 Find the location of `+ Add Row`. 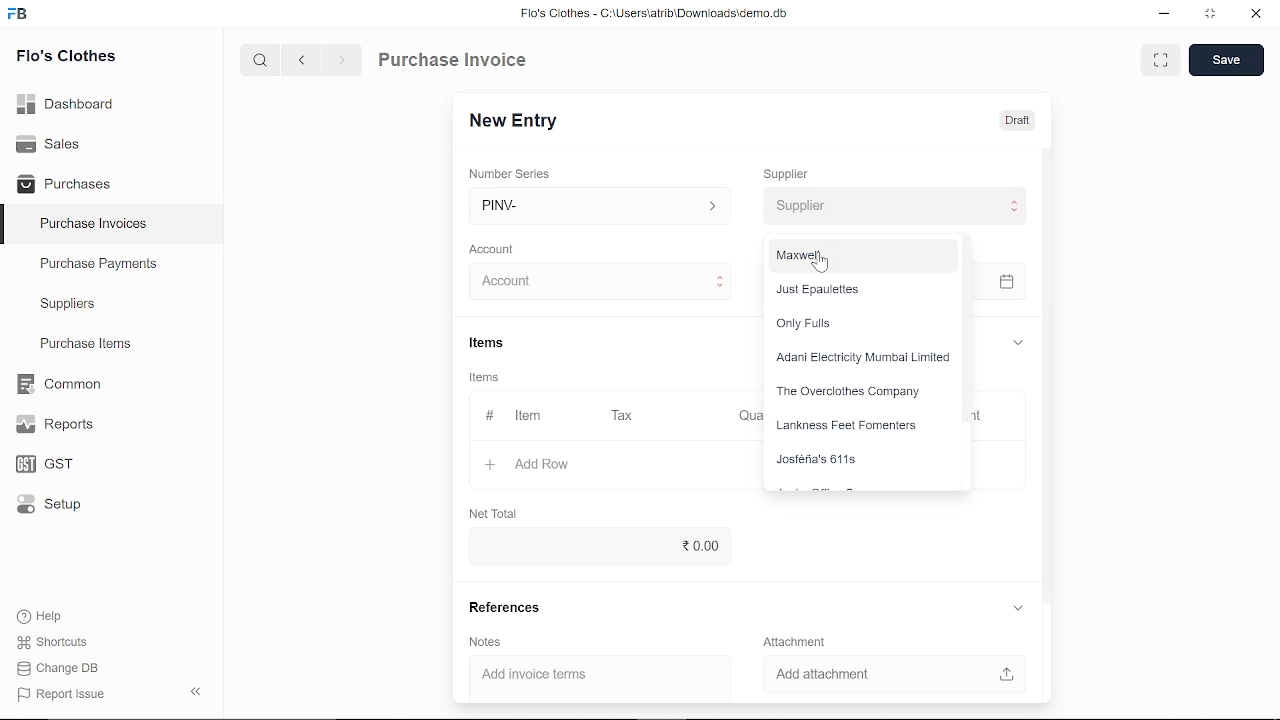

+ Add Row is located at coordinates (521, 463).